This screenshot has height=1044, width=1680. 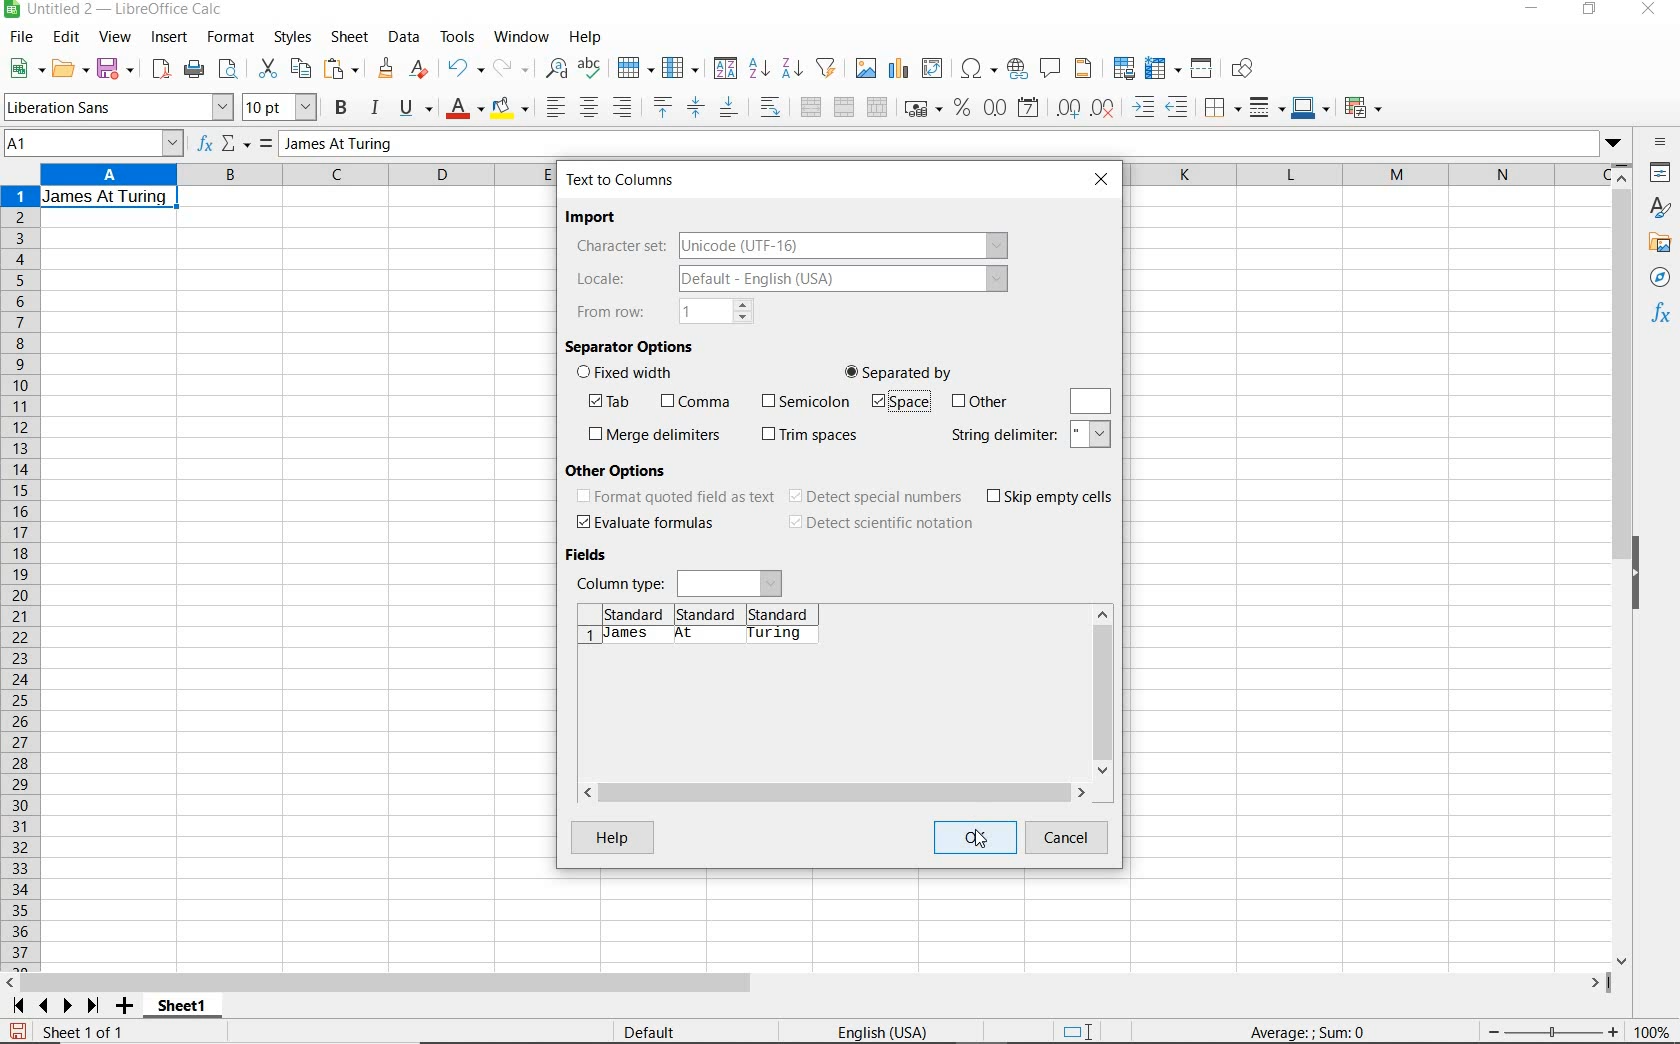 What do you see at coordinates (1336, 1033) in the screenshot?
I see `formula` at bounding box center [1336, 1033].